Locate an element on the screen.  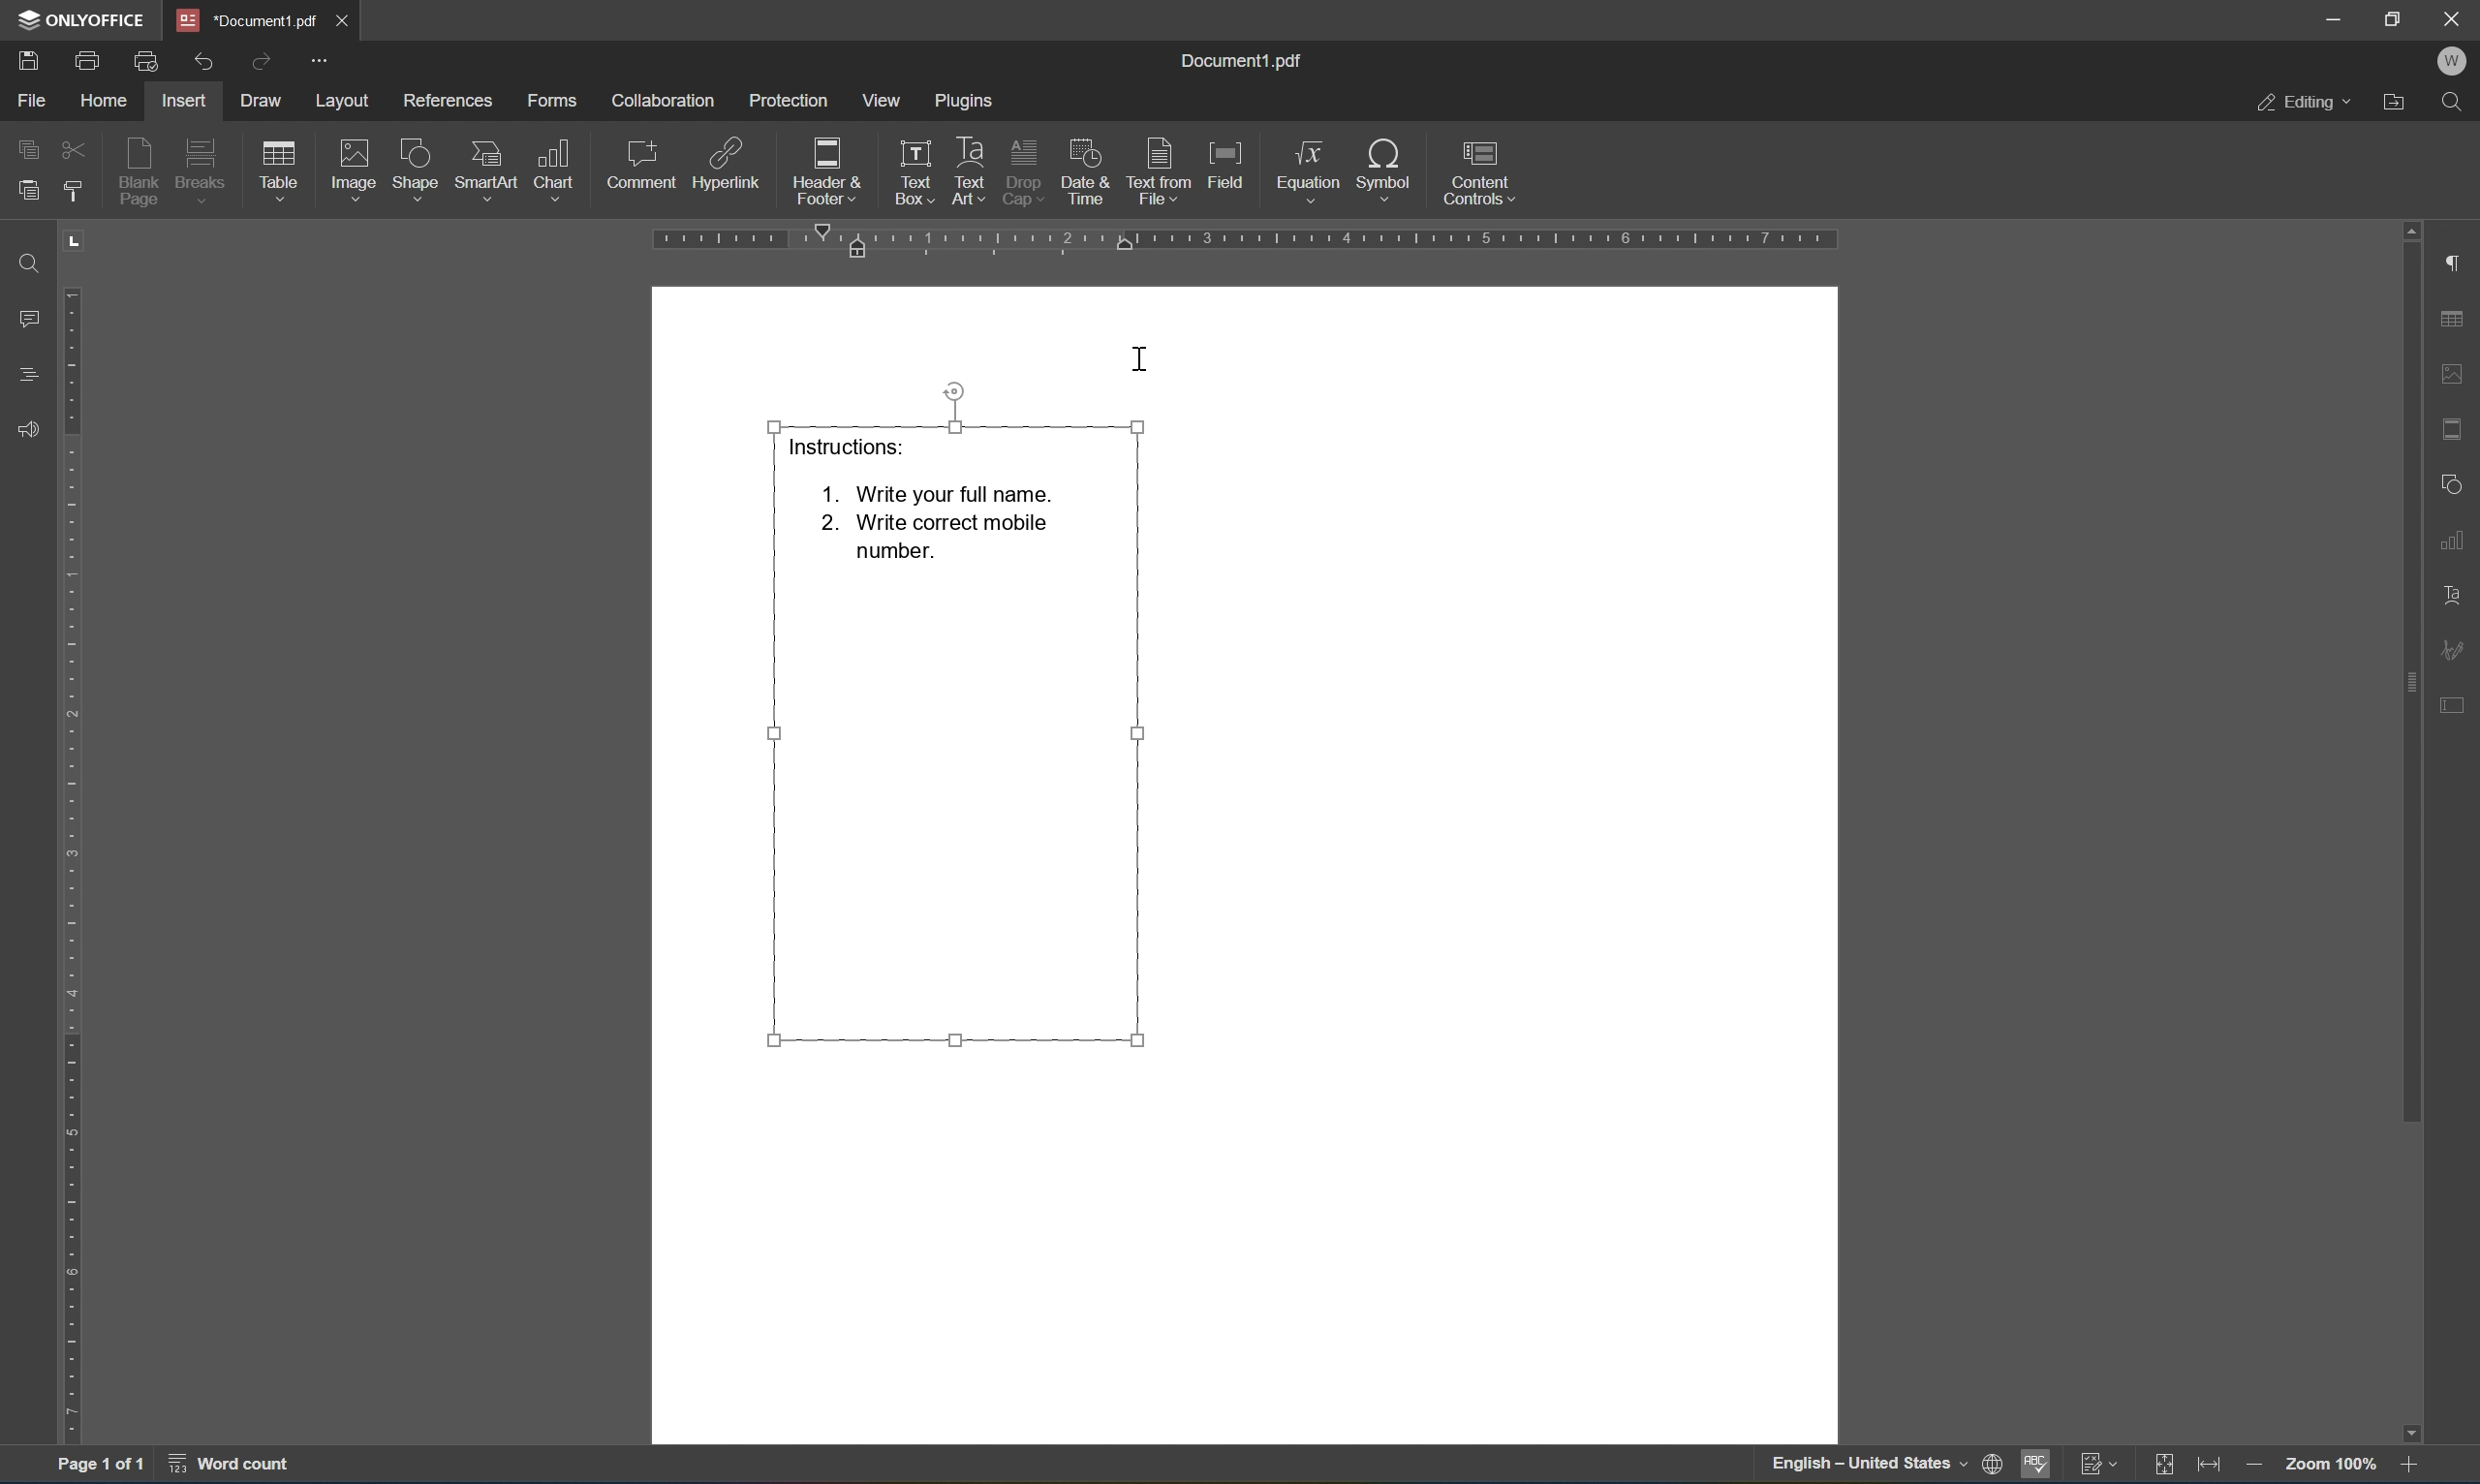
protection is located at coordinates (788, 99).